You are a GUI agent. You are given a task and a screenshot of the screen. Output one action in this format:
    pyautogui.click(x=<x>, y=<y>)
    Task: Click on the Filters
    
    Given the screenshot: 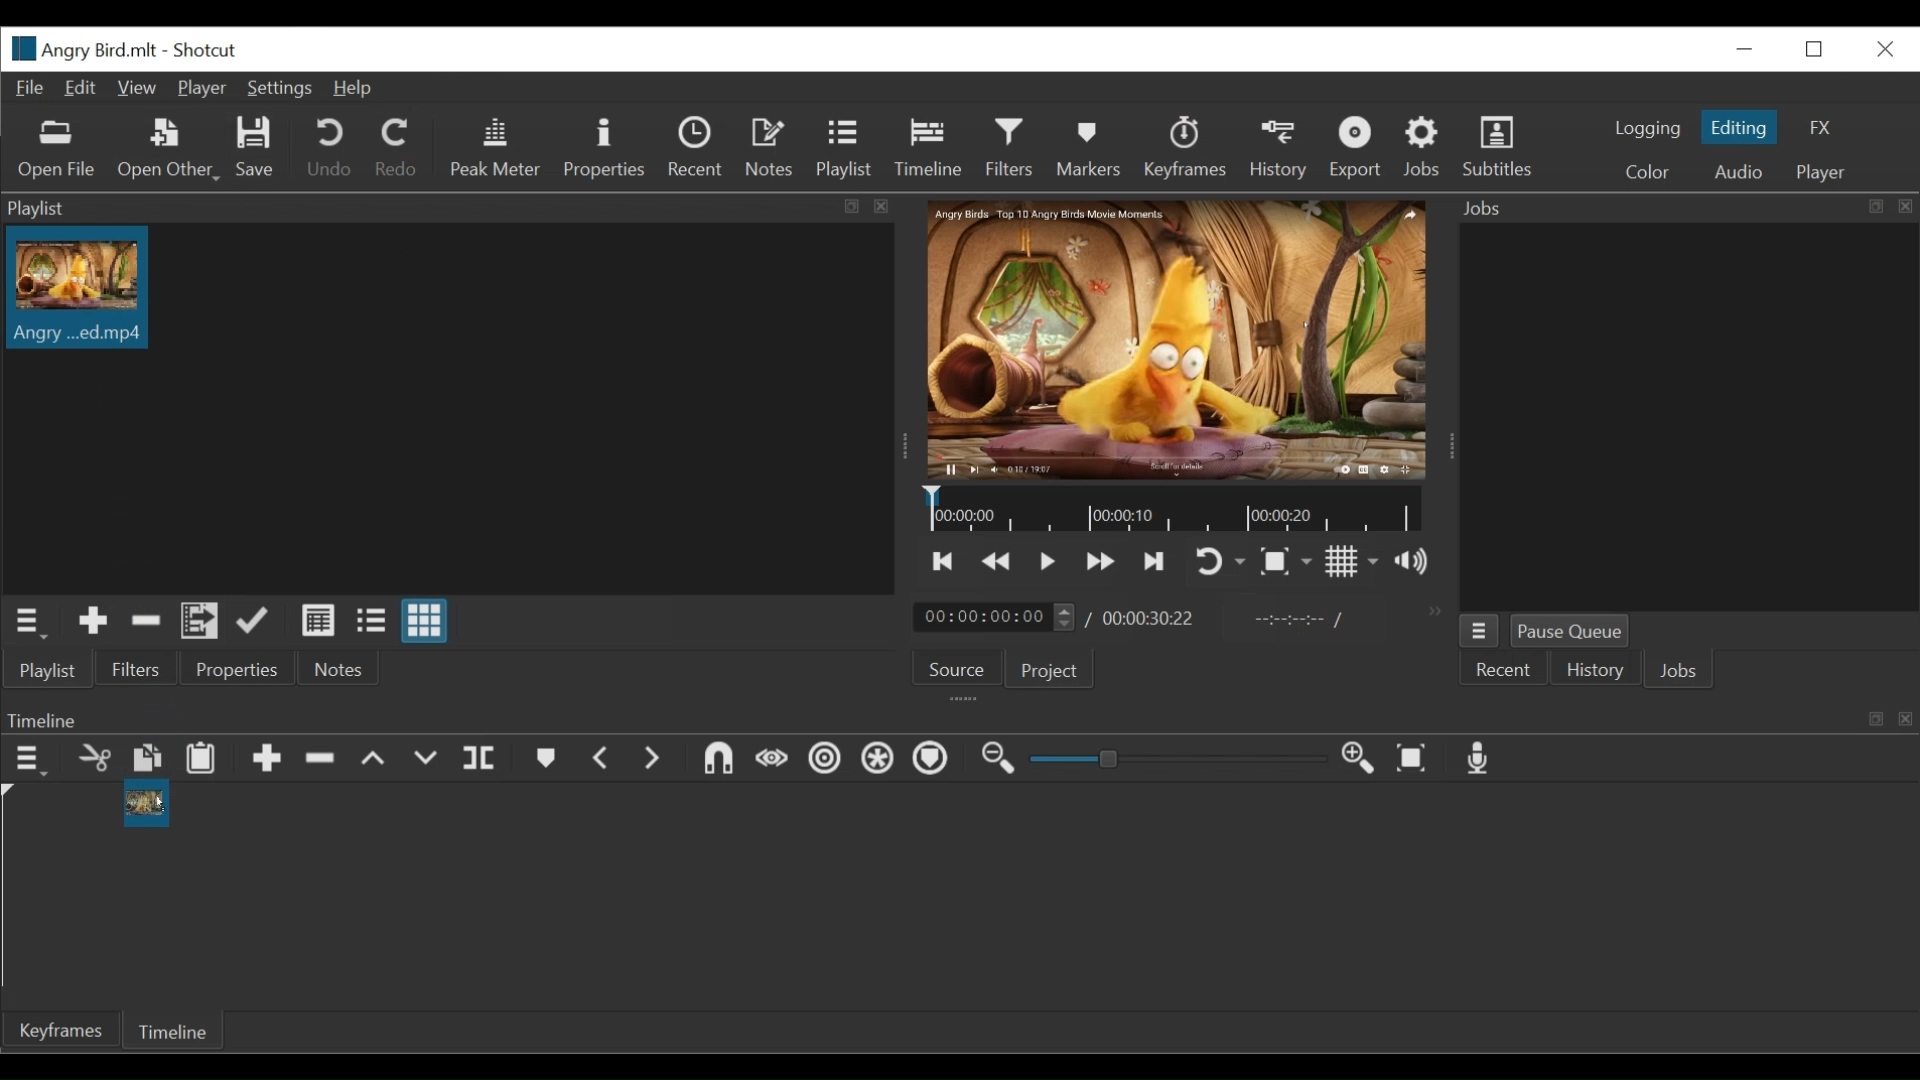 What is the action you would take?
    pyautogui.click(x=134, y=669)
    